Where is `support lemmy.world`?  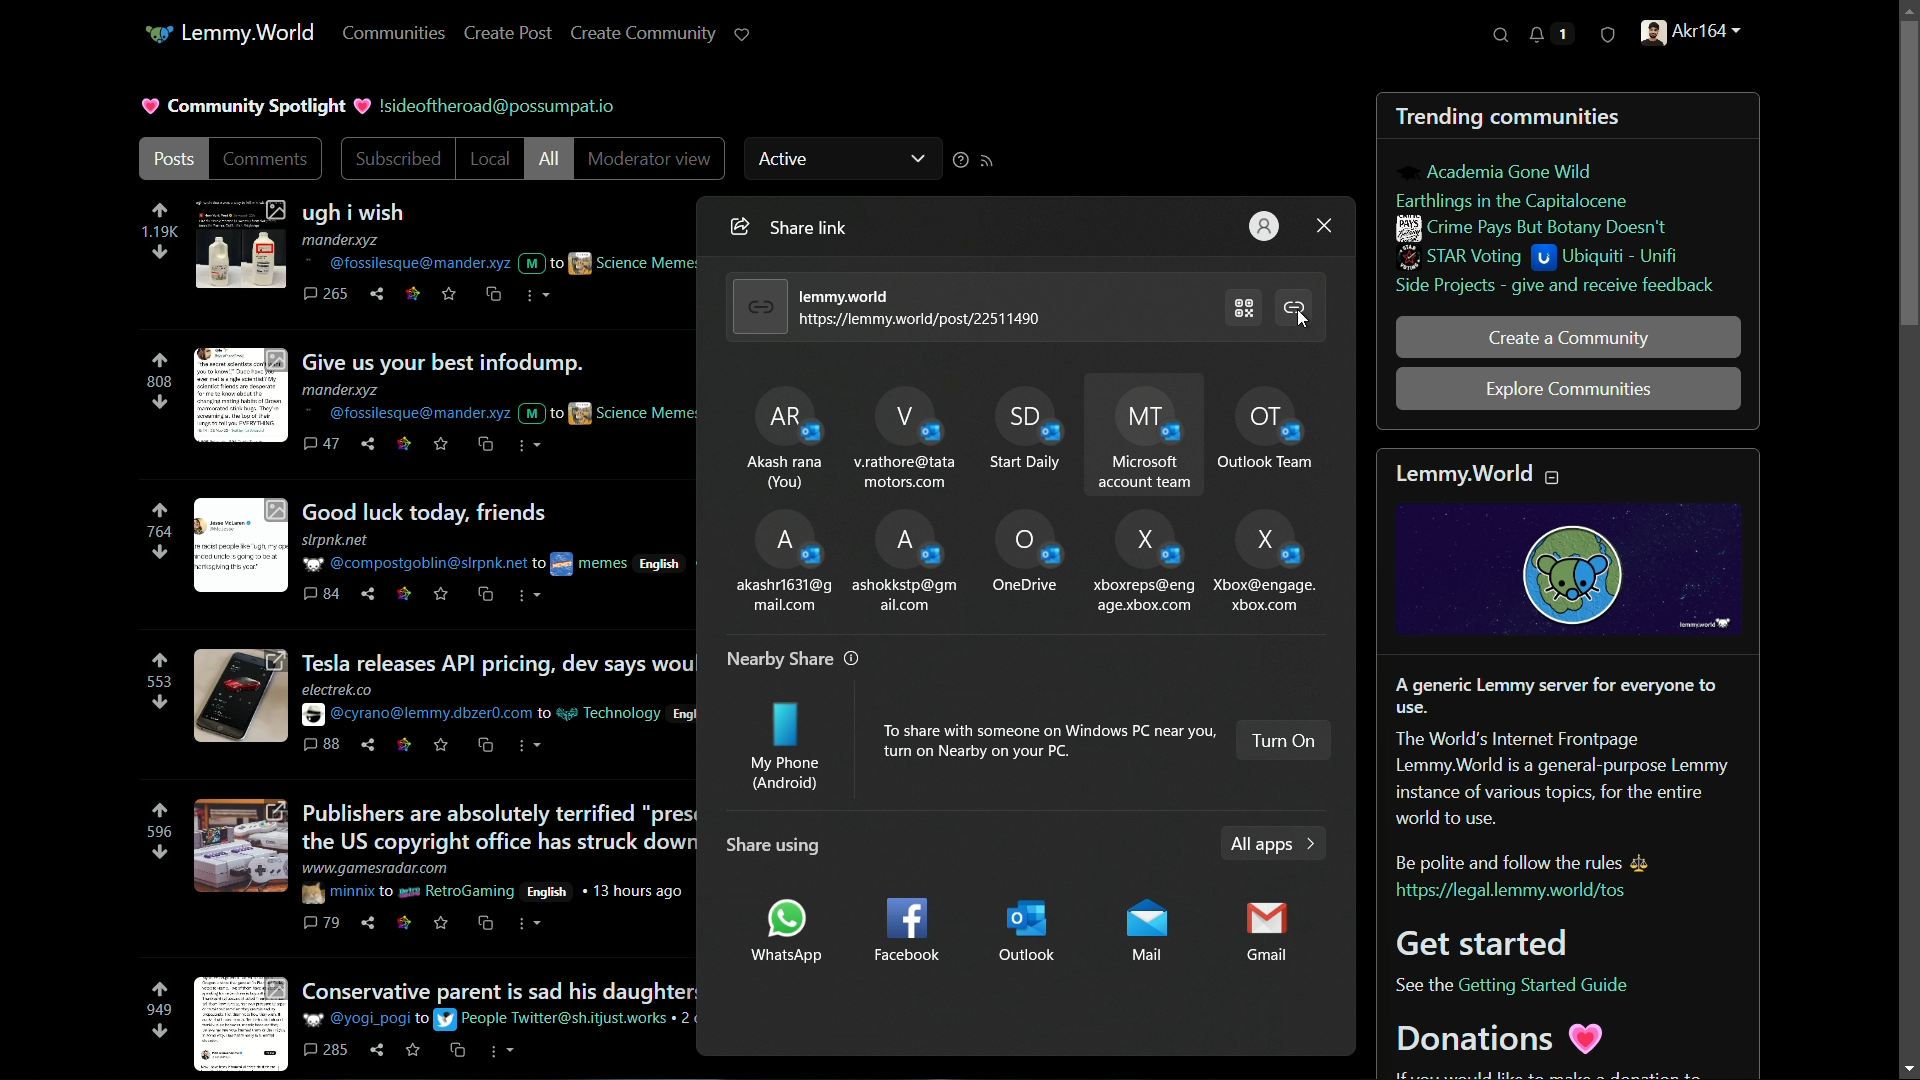 support lemmy.world is located at coordinates (745, 35).